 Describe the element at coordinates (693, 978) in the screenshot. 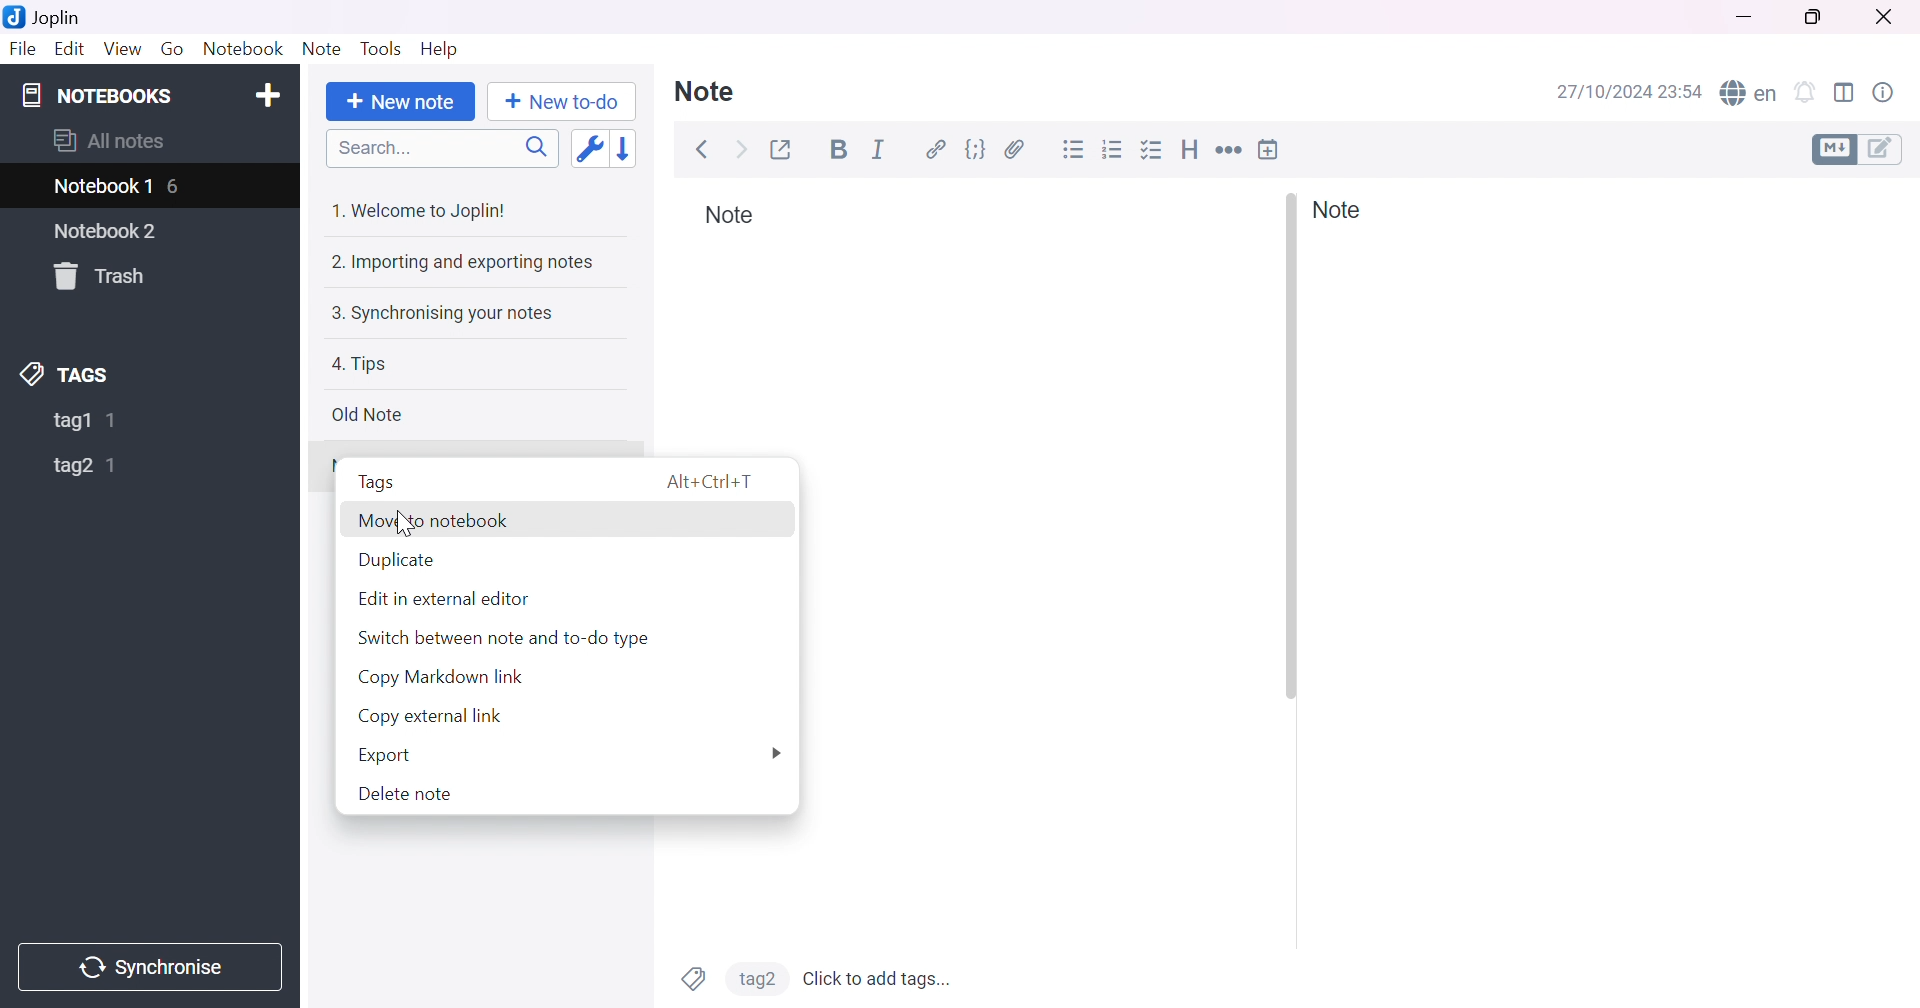

I see `Tags` at that location.